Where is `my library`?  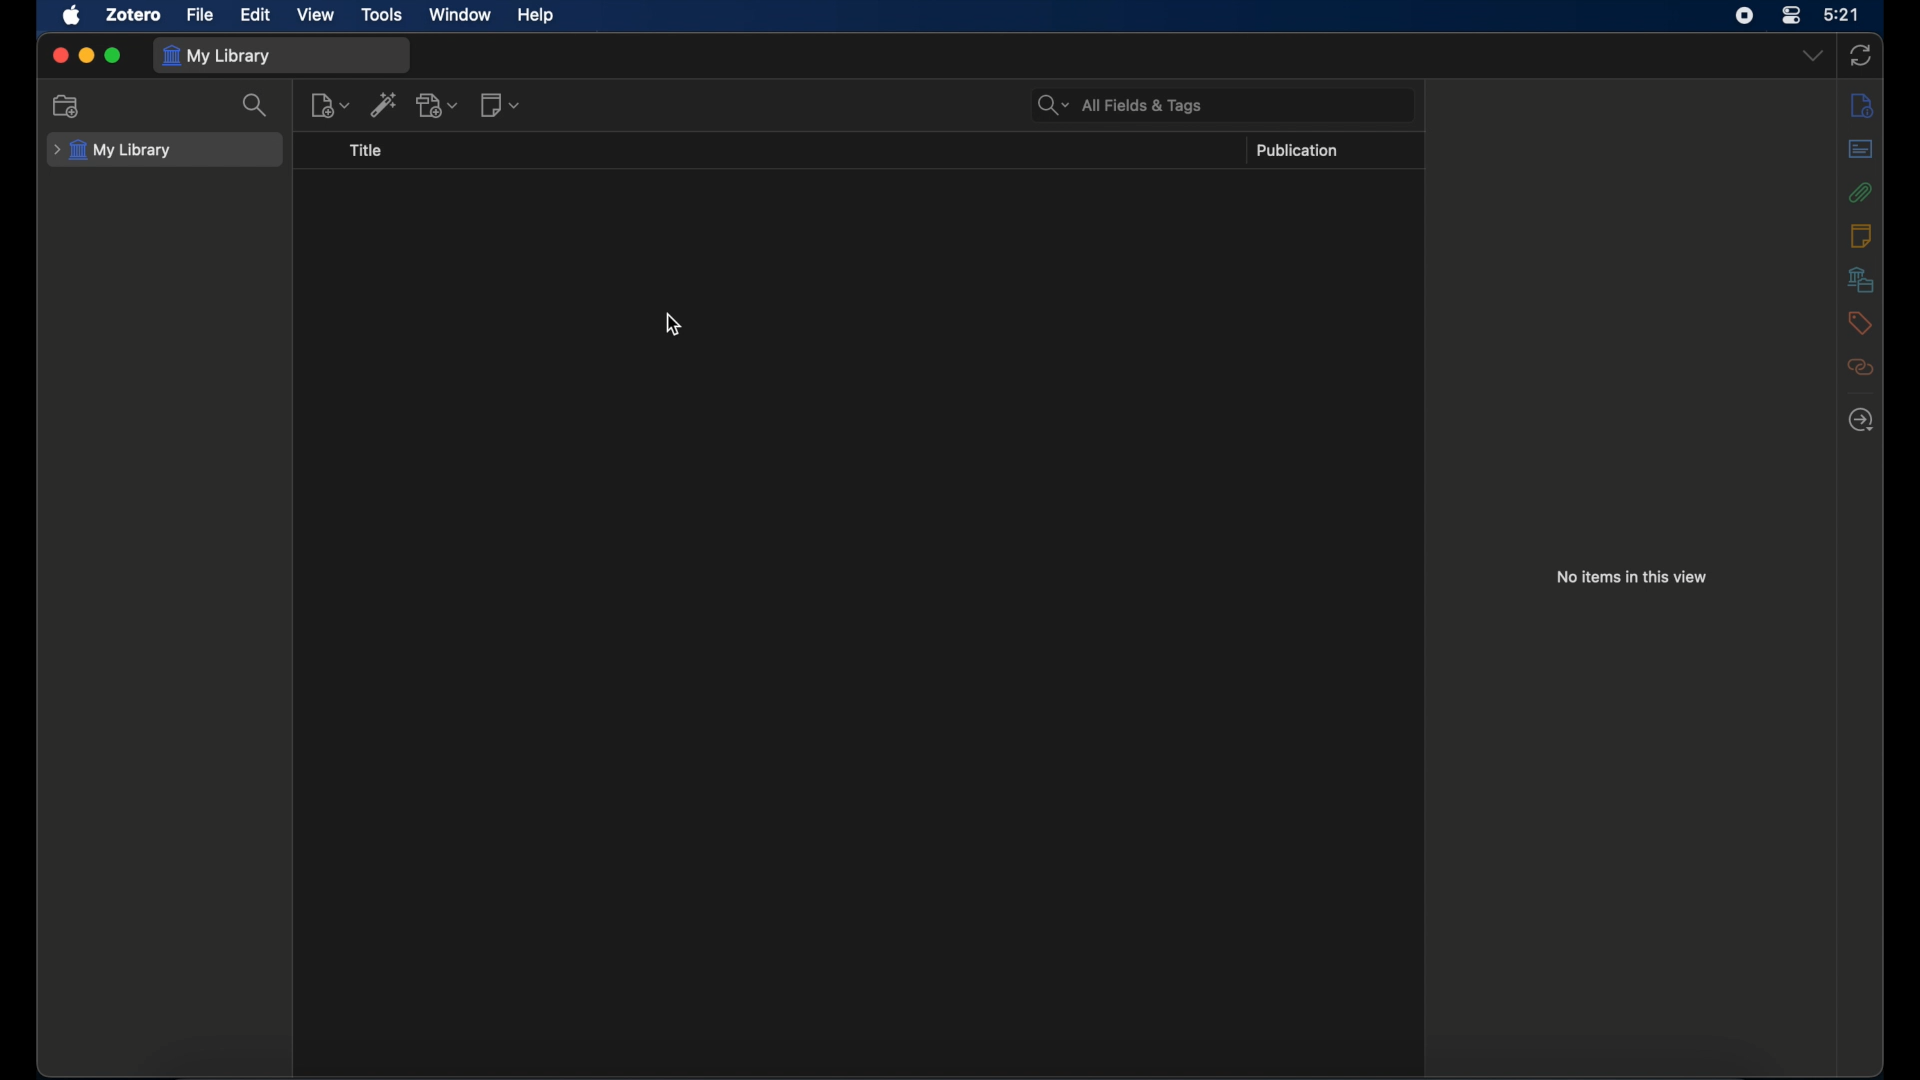
my library is located at coordinates (113, 151).